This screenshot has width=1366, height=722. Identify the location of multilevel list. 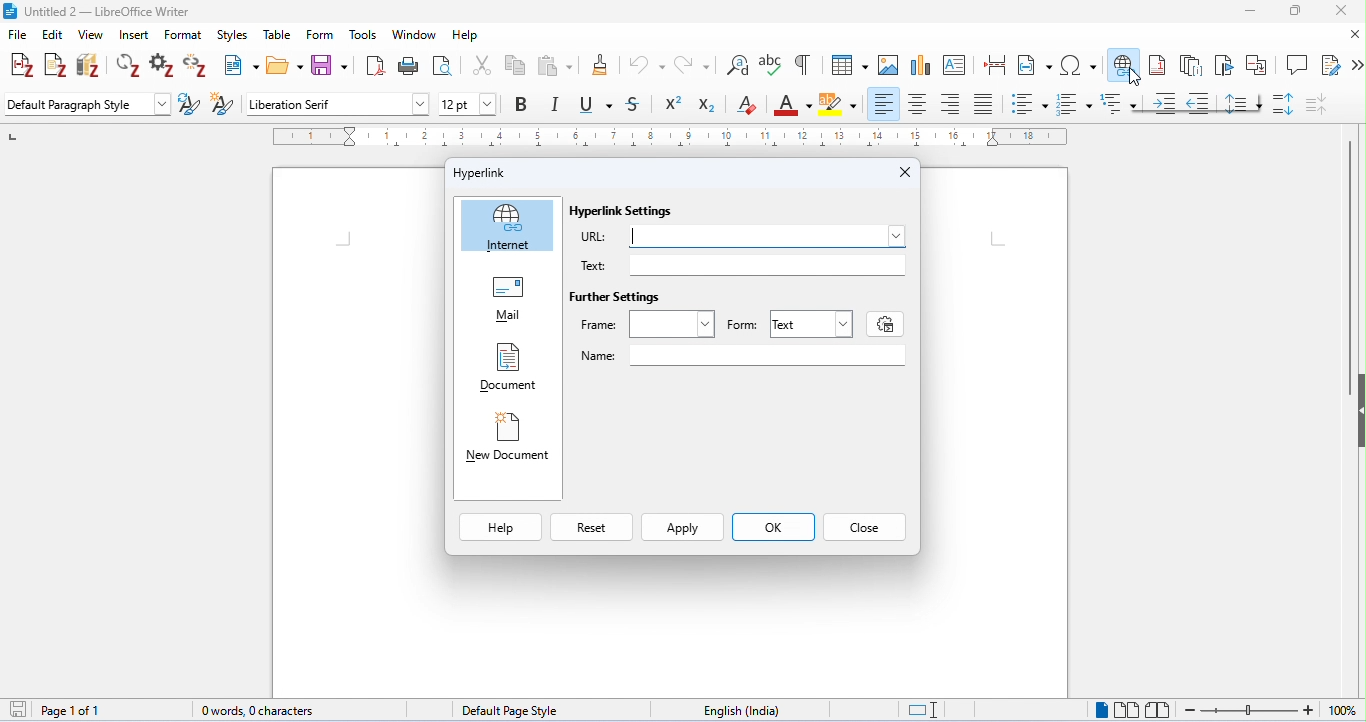
(1121, 105).